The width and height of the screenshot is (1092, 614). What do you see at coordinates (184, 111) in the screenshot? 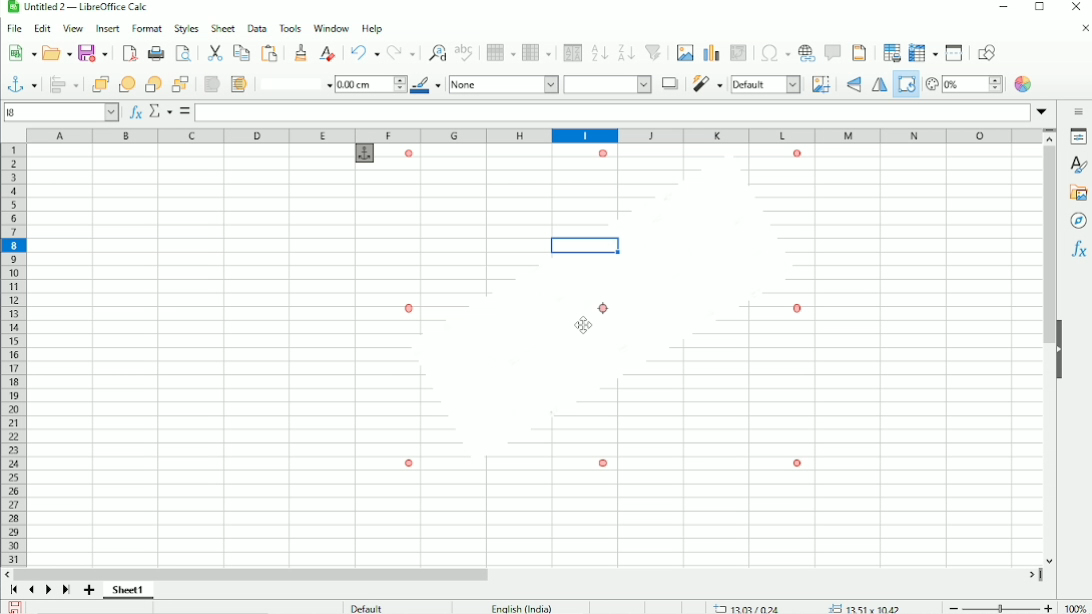
I see `Formula` at bounding box center [184, 111].